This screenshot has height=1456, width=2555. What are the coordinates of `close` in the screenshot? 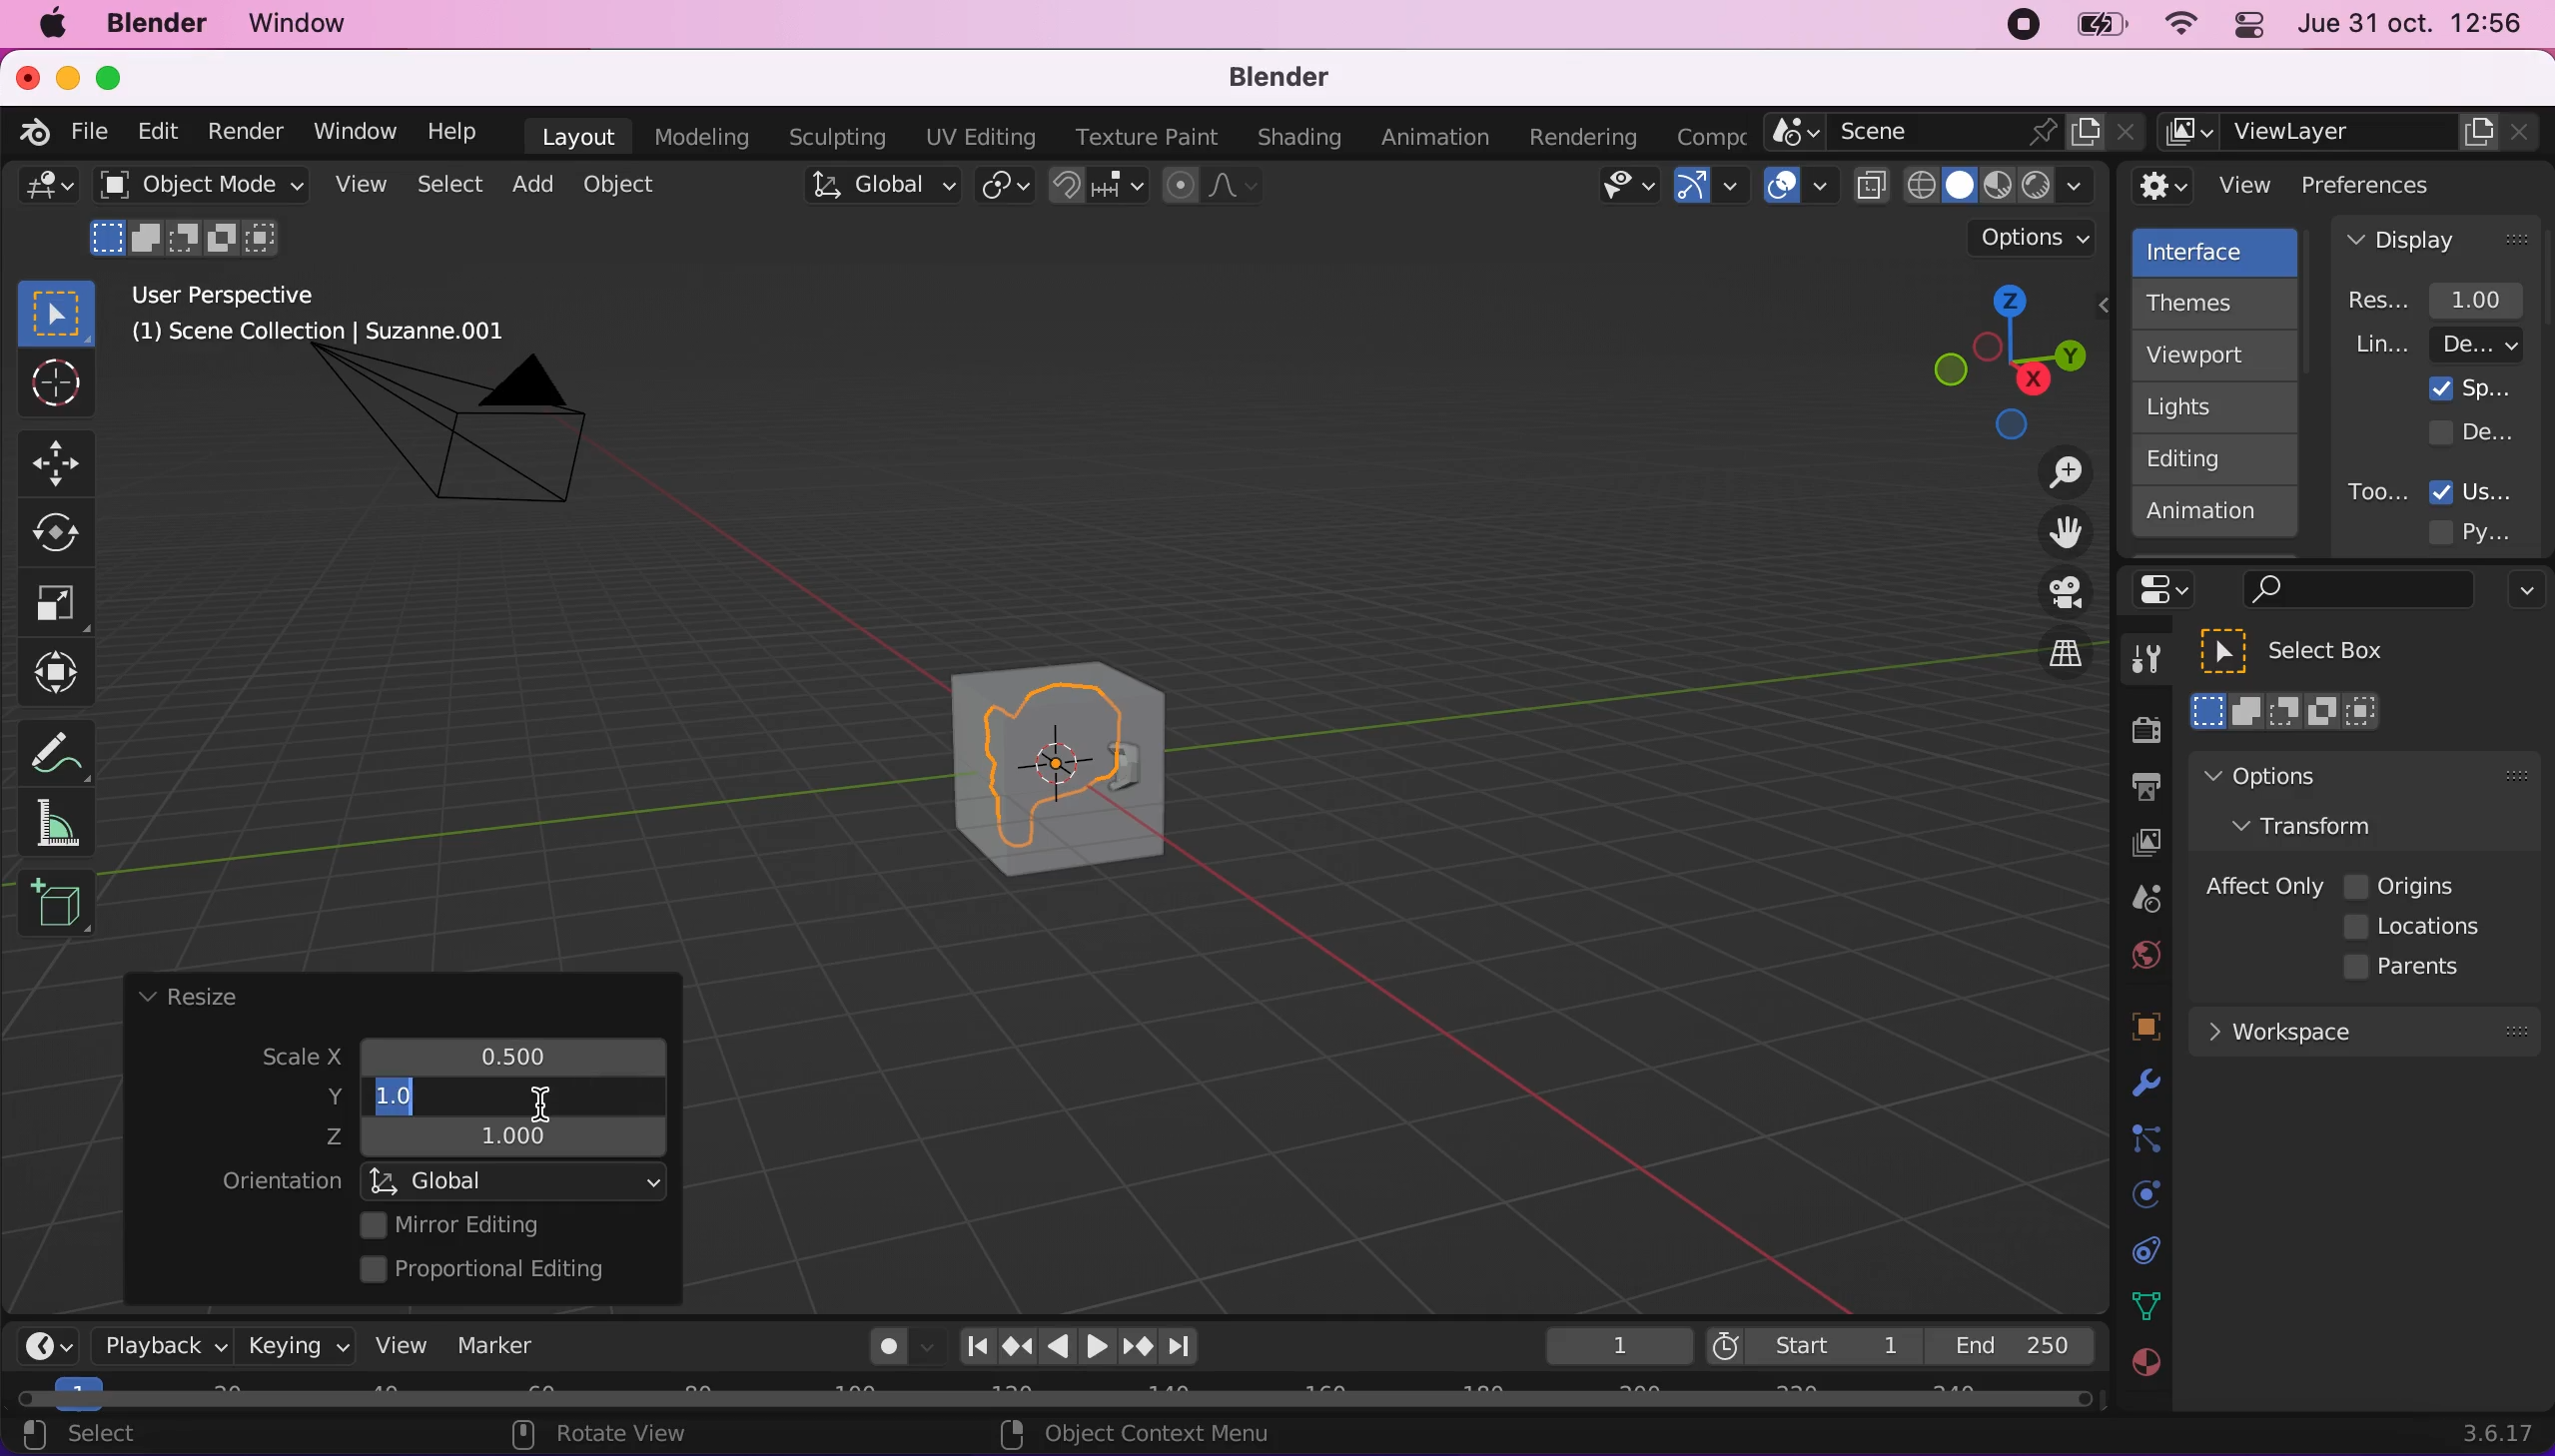 It's located at (26, 76).